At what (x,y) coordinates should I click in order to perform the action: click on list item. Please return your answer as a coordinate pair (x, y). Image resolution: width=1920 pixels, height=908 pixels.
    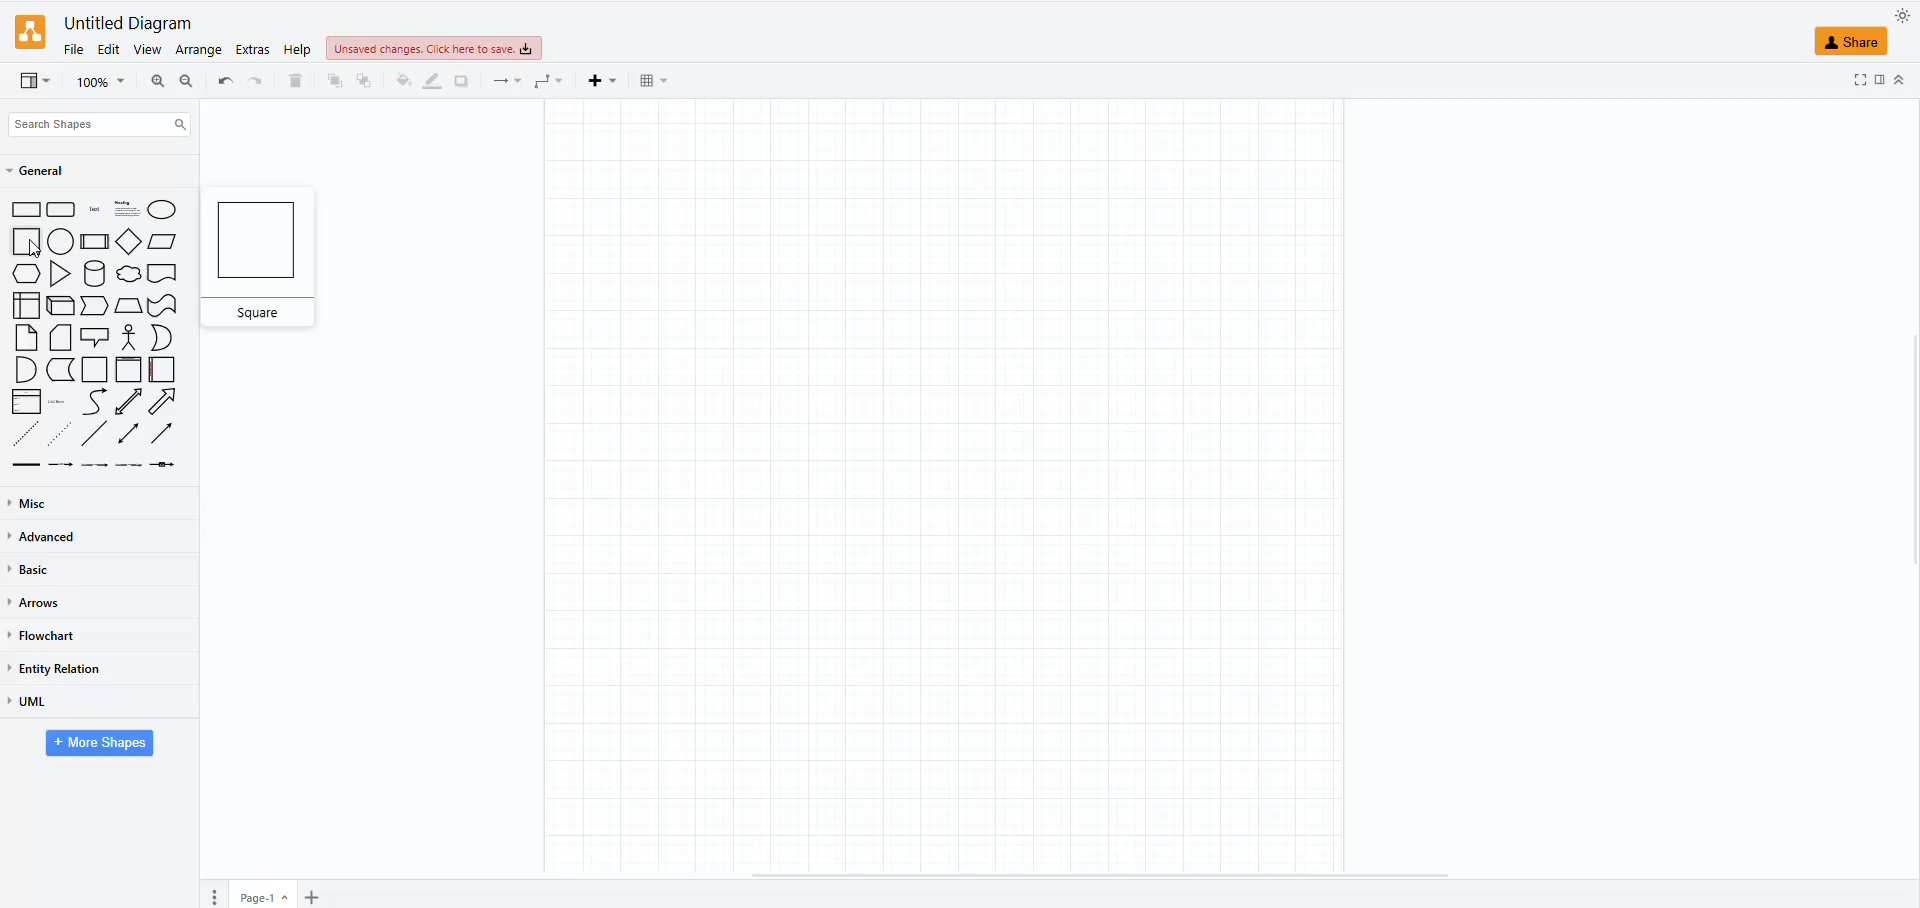
    Looking at the image, I should click on (60, 401).